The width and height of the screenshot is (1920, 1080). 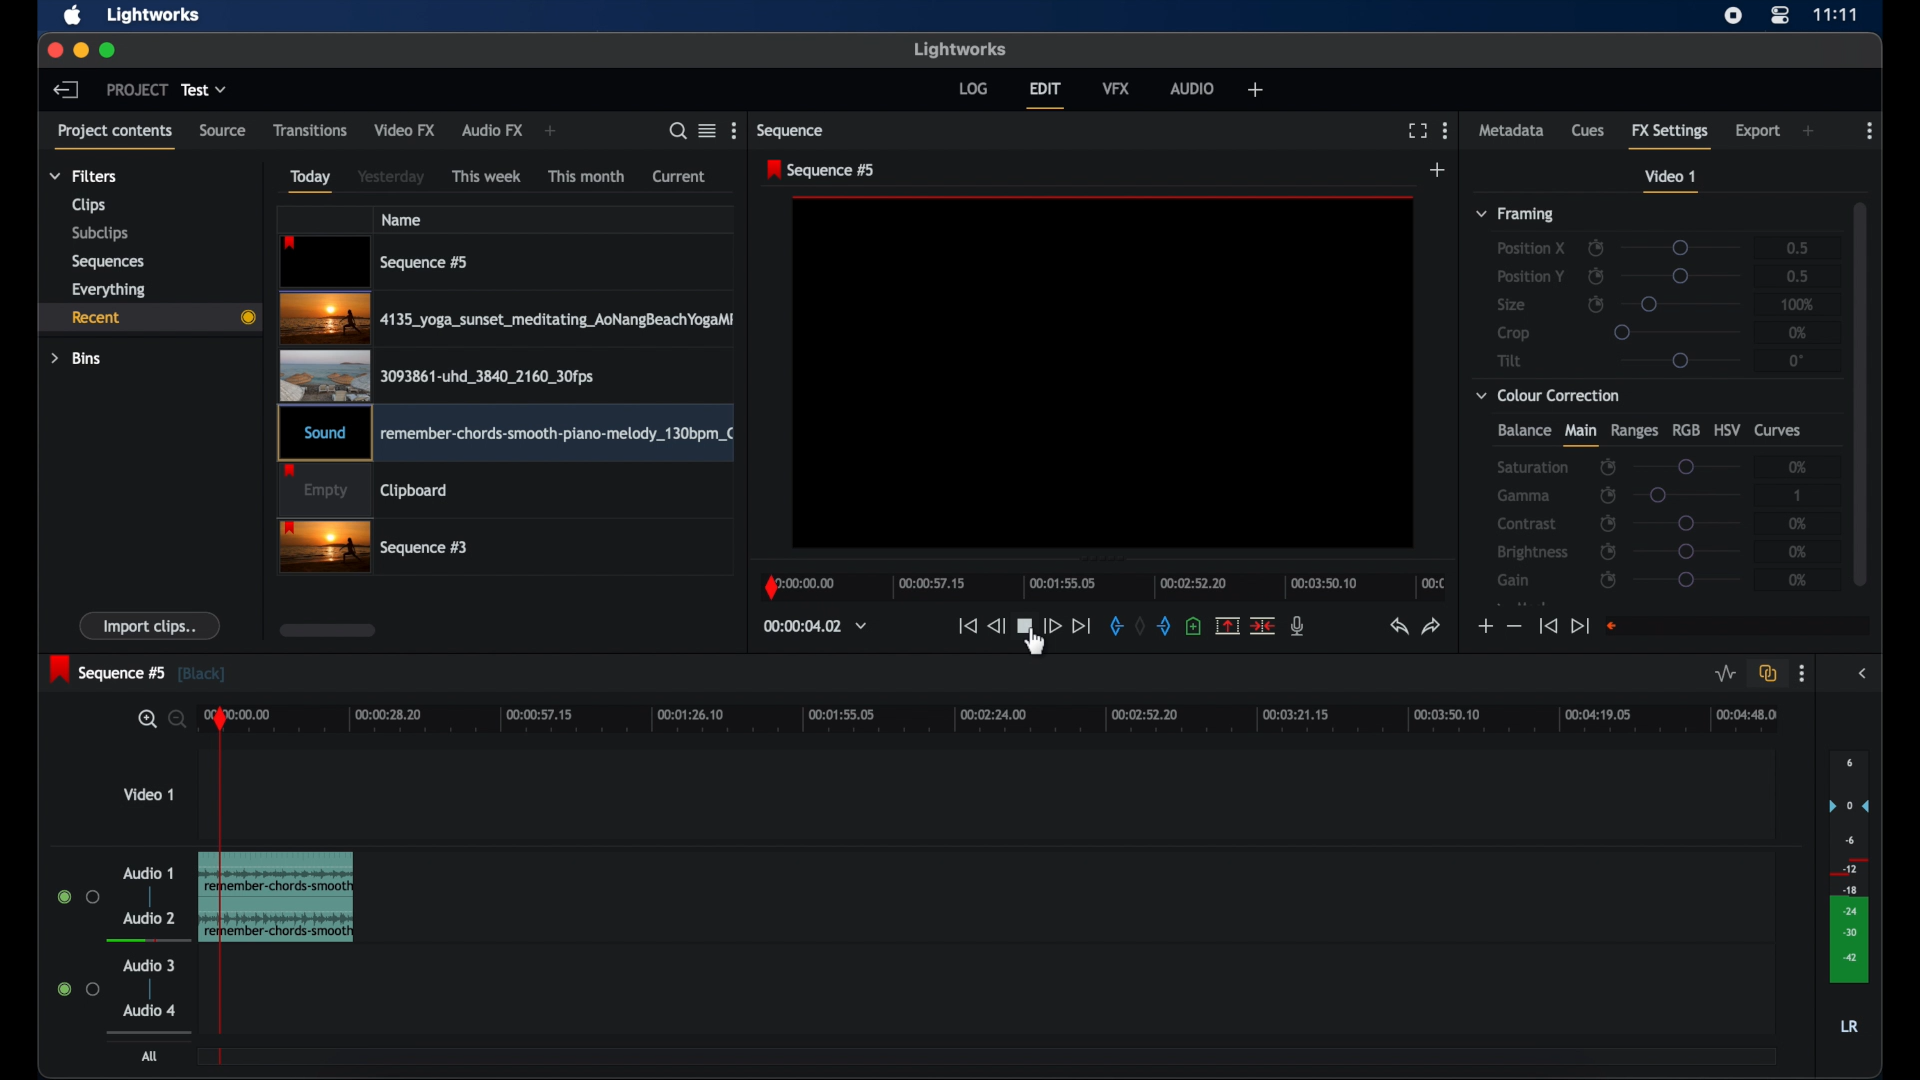 I want to click on timecodes and reels, so click(x=815, y=626).